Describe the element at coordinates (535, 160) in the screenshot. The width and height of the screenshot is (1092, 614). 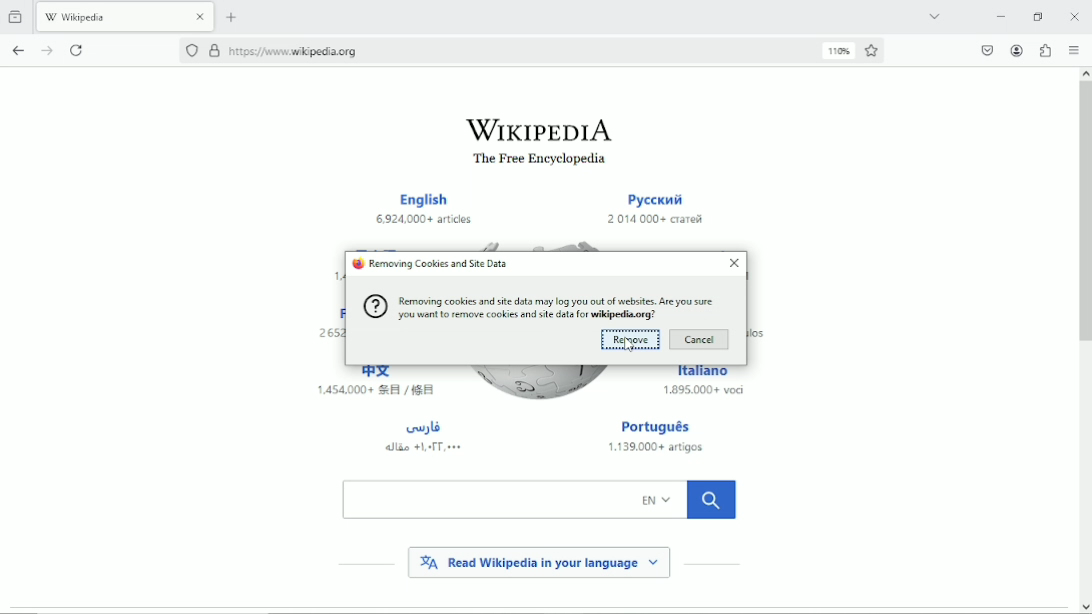
I see `“The Free Encyclopedia` at that location.